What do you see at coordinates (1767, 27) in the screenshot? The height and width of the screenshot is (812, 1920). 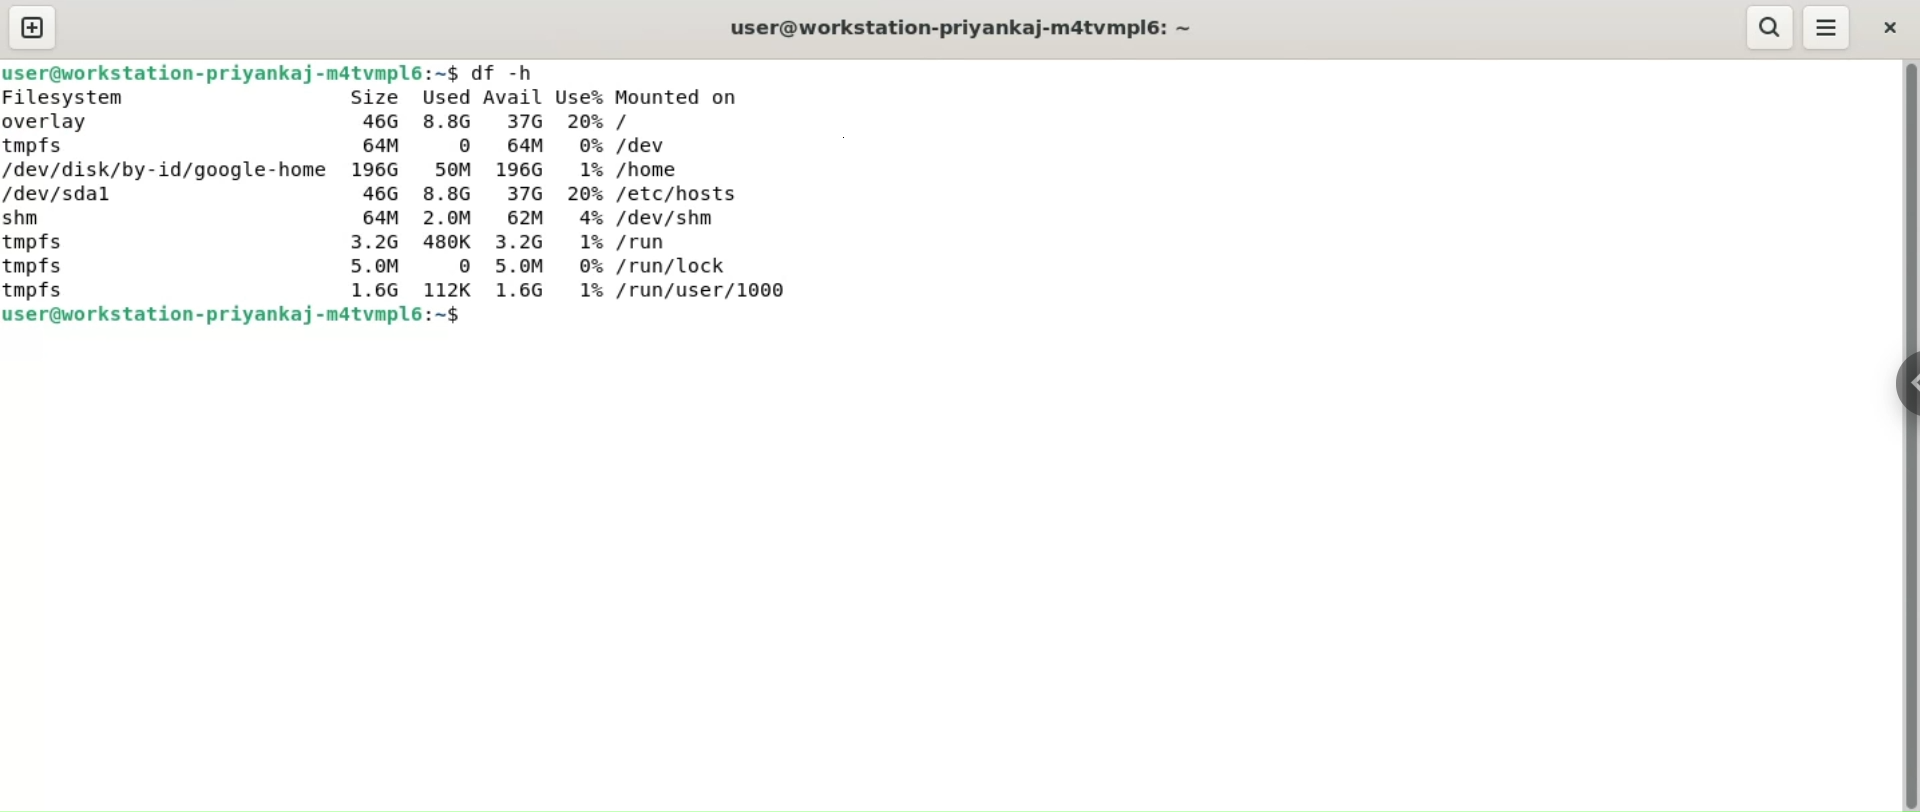 I see `search` at bounding box center [1767, 27].